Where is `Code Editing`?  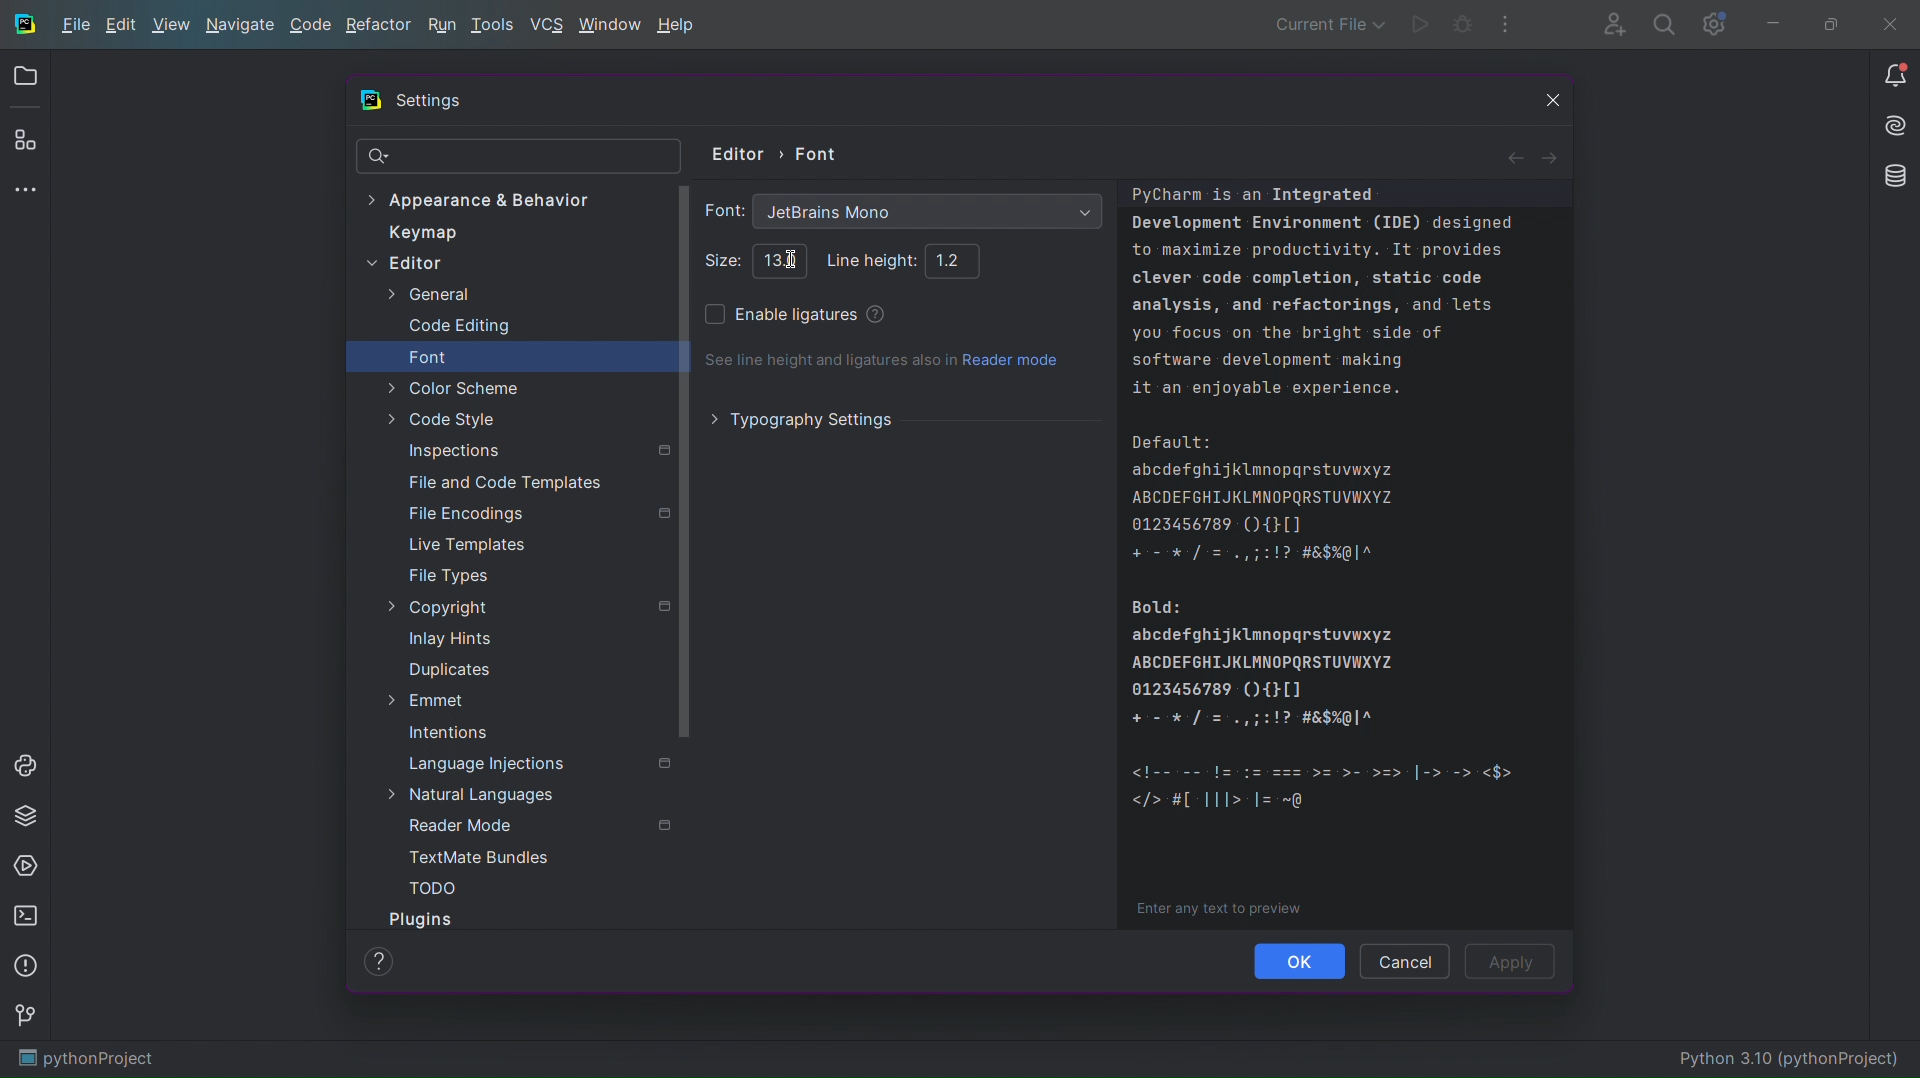 Code Editing is located at coordinates (459, 327).